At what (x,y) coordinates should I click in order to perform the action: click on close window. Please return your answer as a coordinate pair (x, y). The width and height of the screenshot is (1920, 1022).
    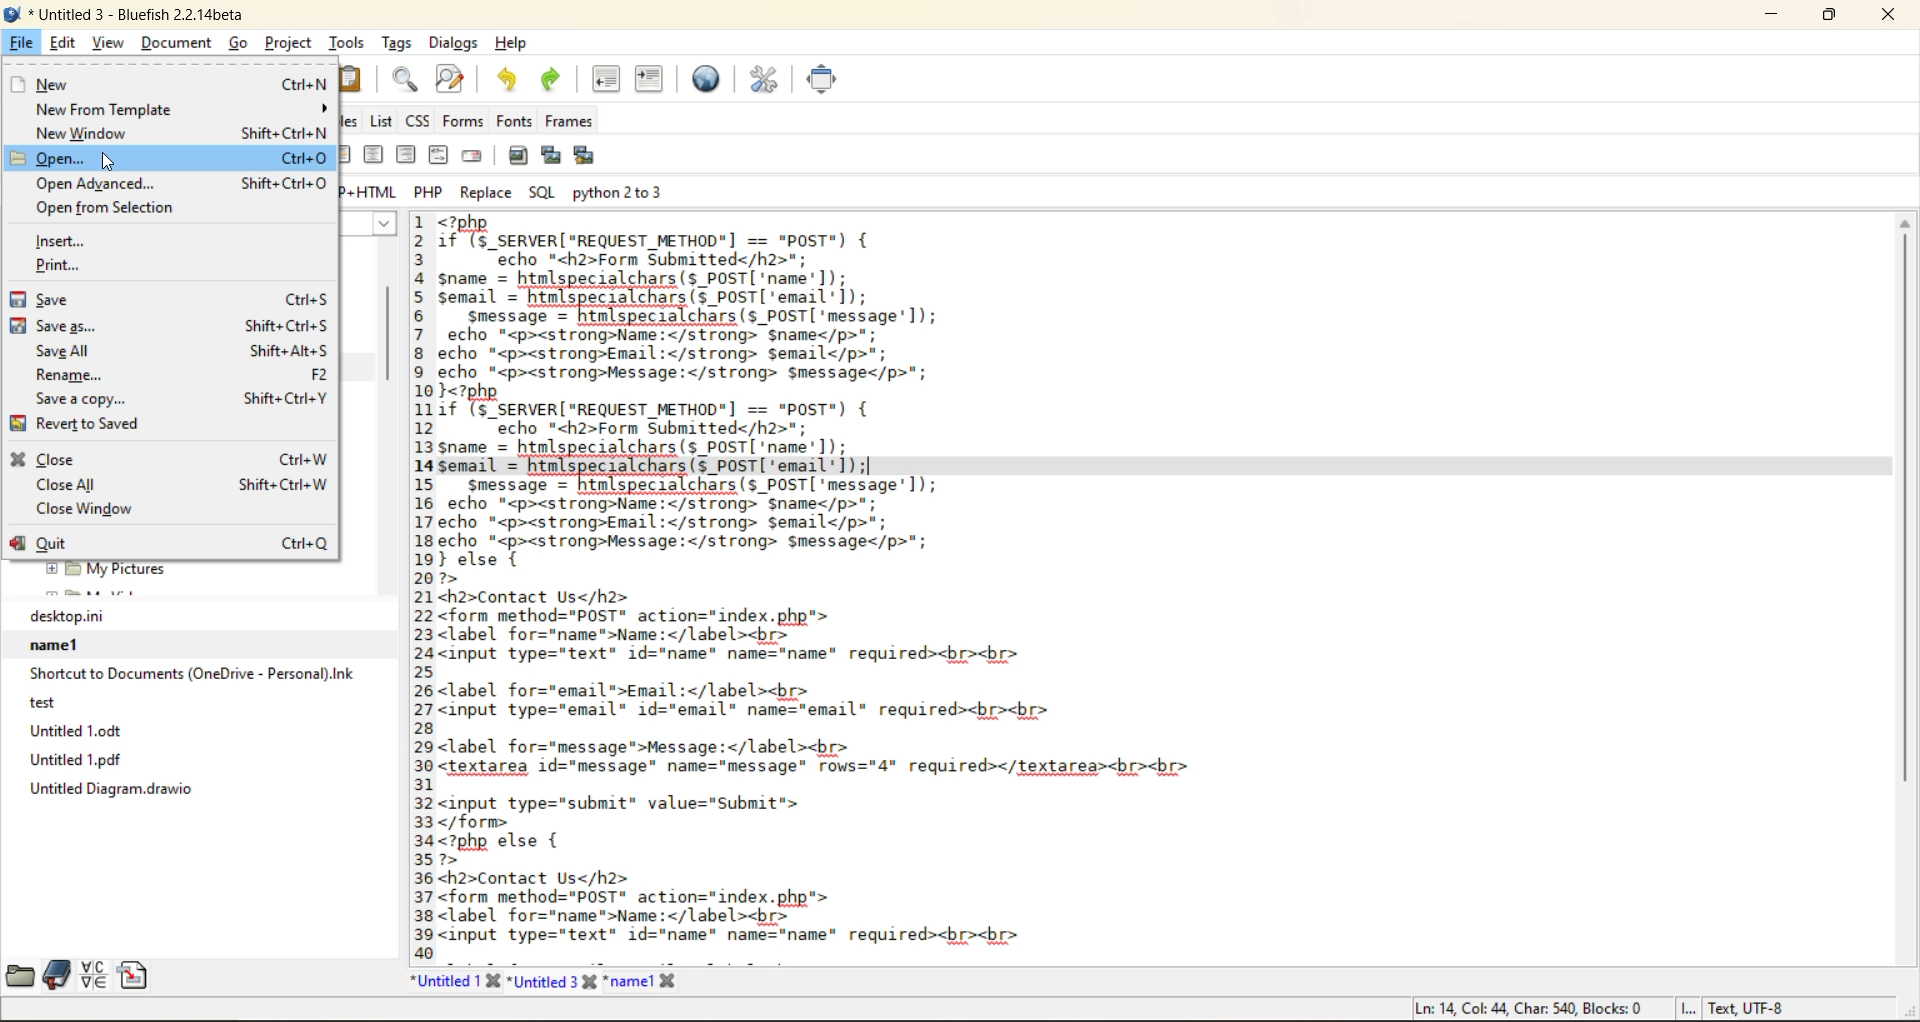
    Looking at the image, I should click on (84, 513).